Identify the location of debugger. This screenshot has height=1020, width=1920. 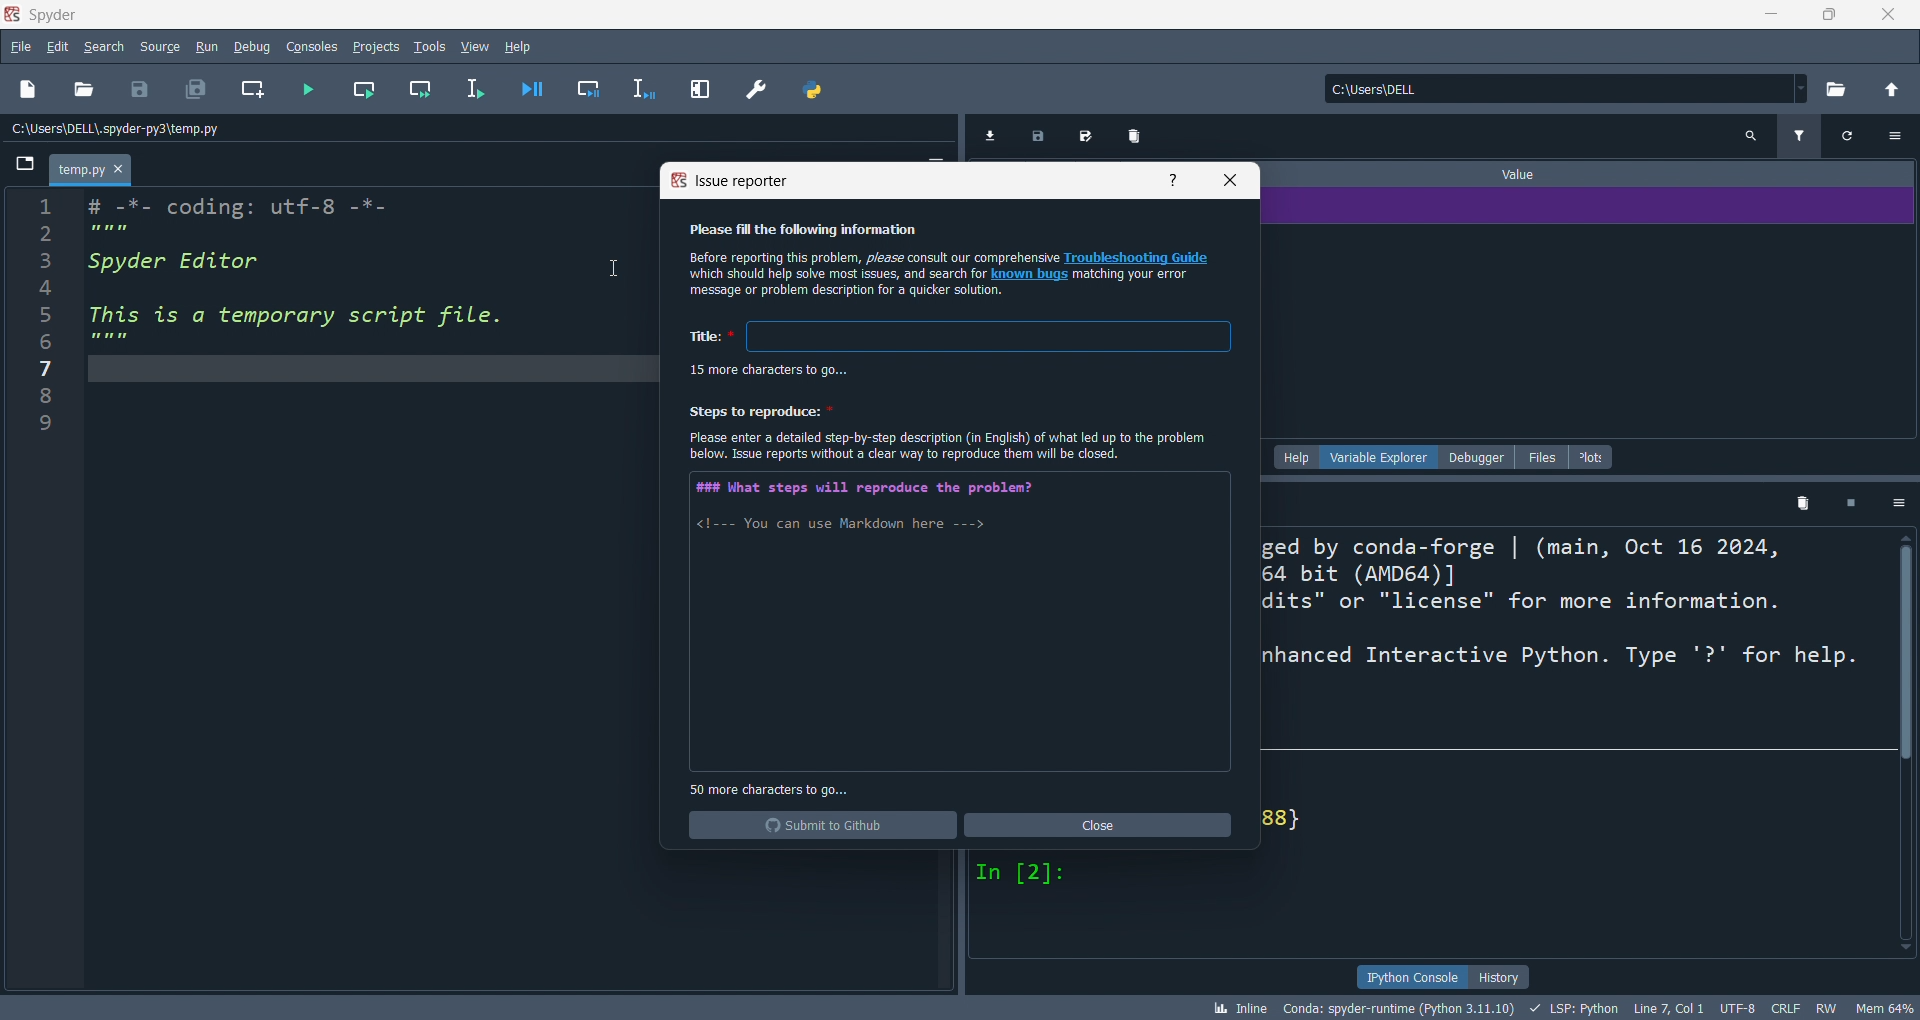
(1479, 457).